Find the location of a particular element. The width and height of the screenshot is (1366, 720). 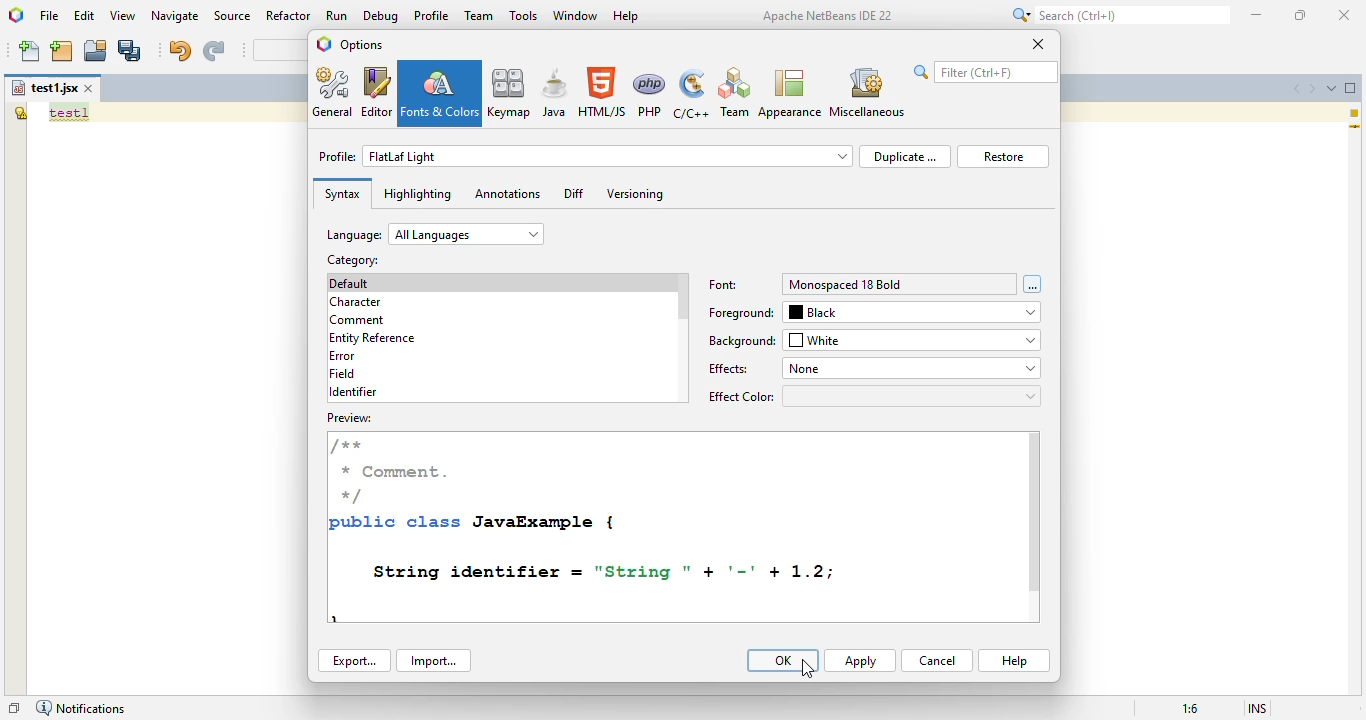

fonts & colors is located at coordinates (441, 93).